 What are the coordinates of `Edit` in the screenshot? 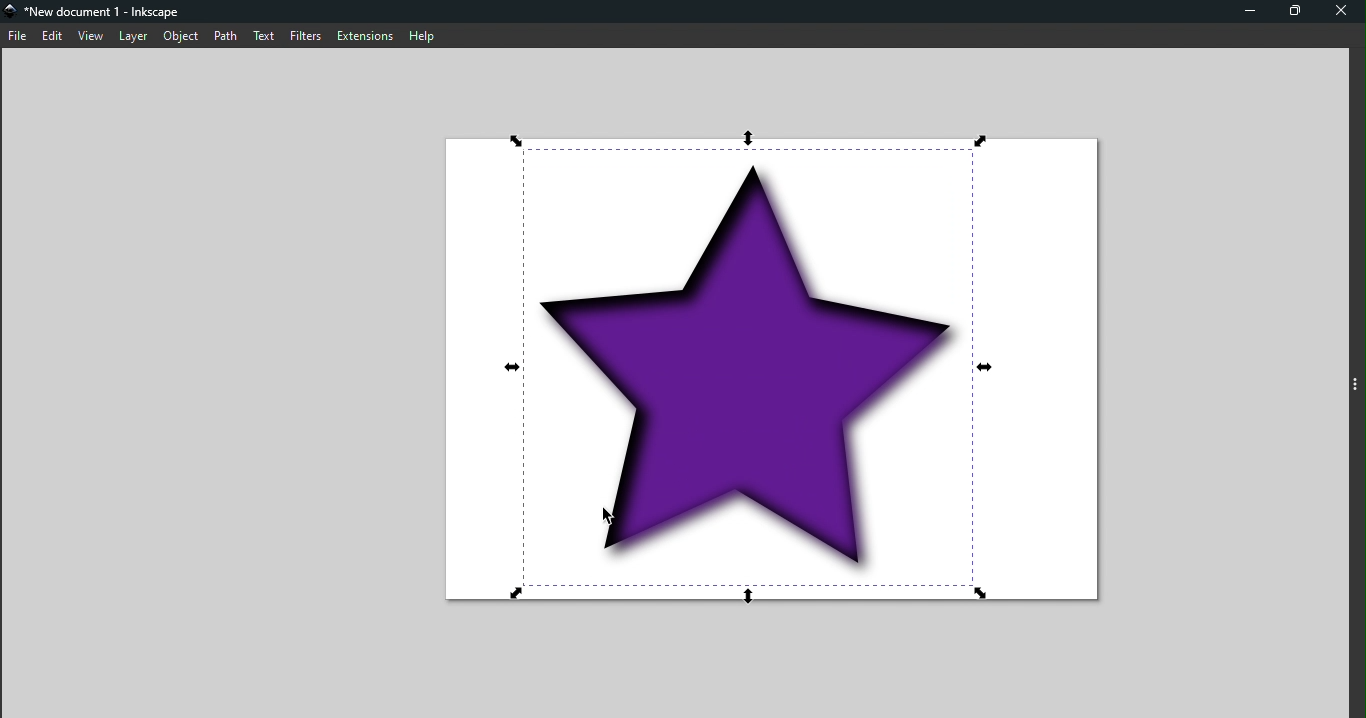 It's located at (54, 37).